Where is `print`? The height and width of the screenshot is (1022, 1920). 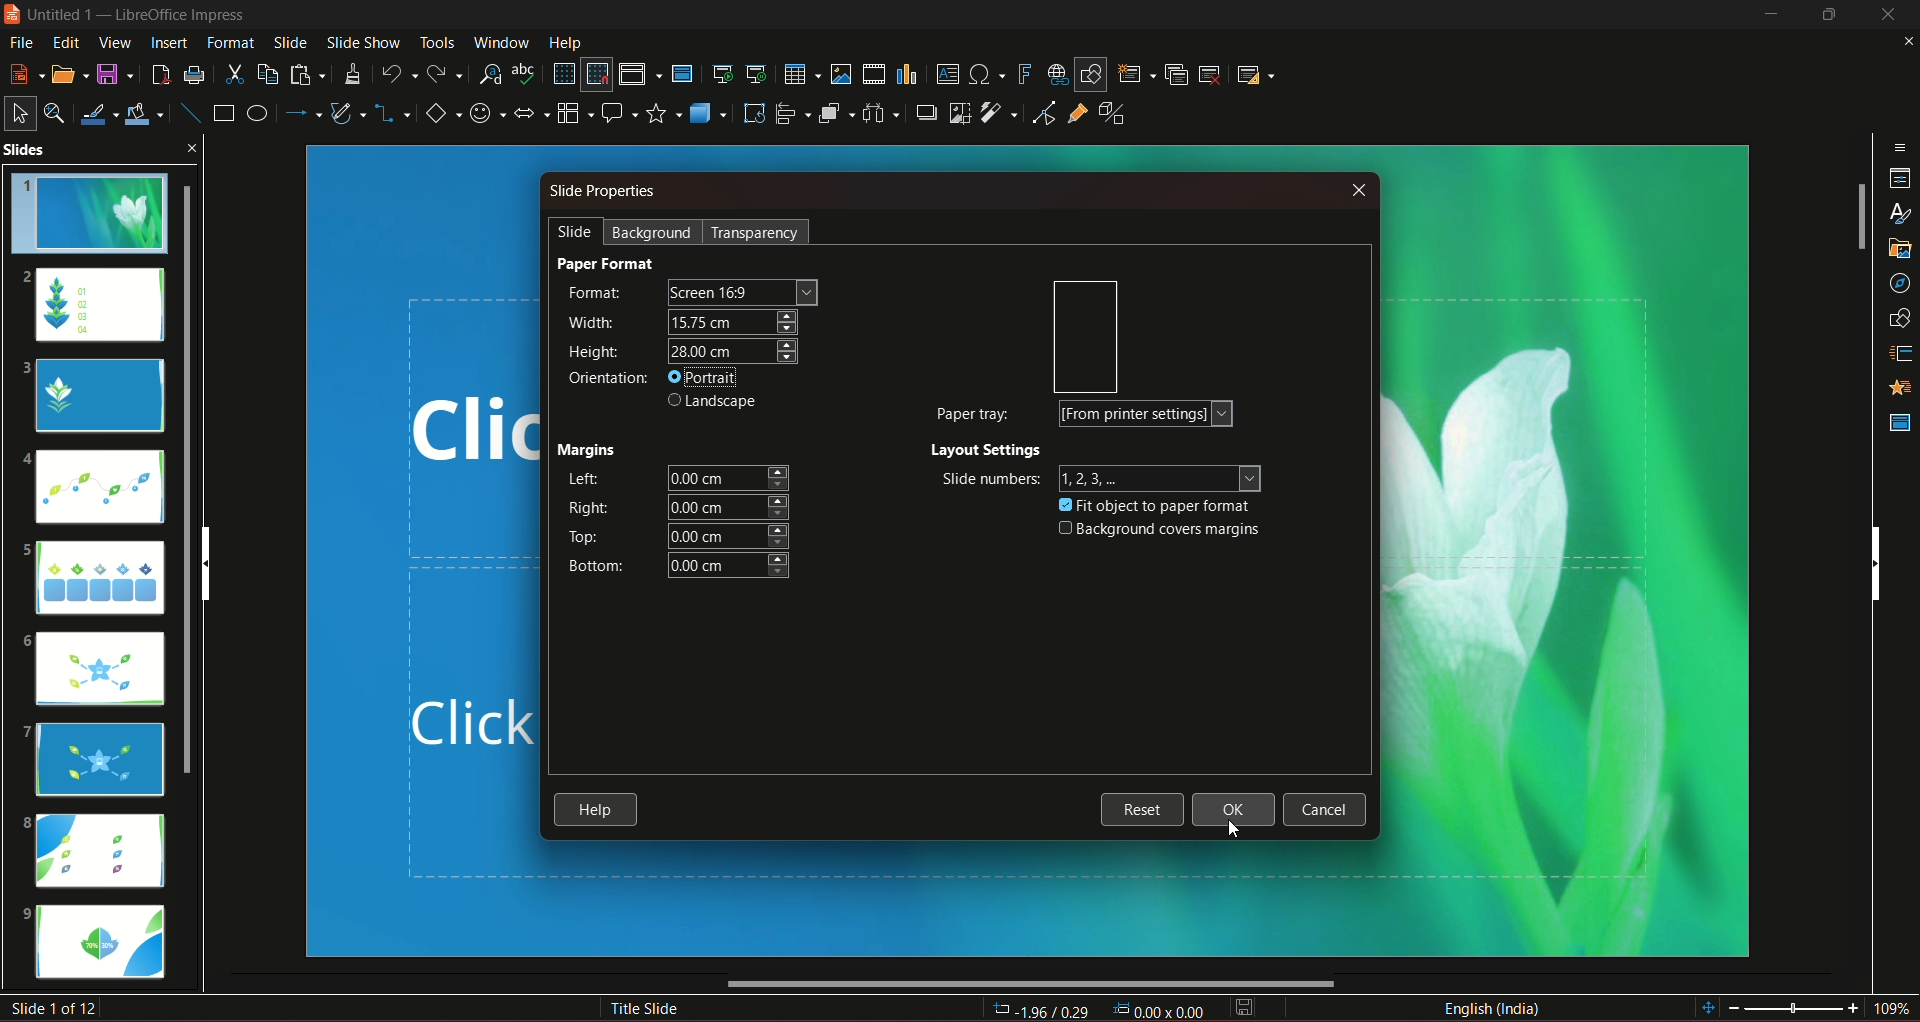 print is located at coordinates (194, 73).